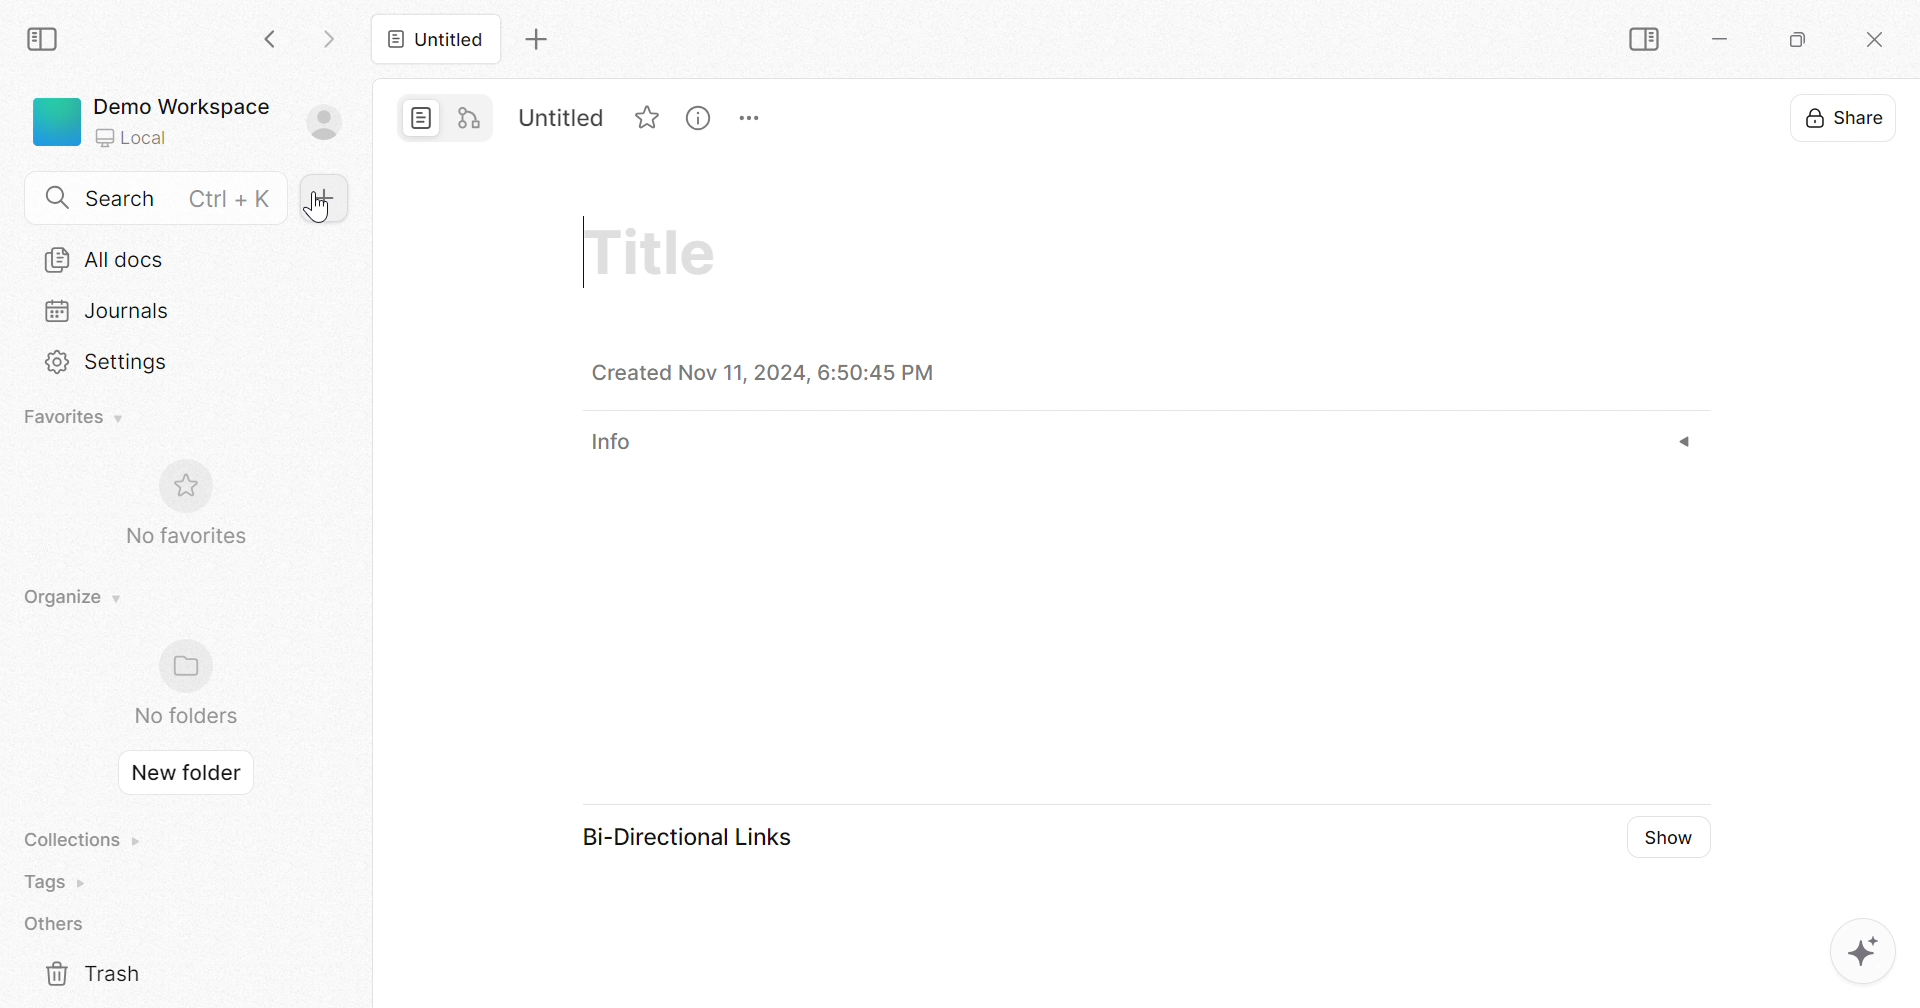 The width and height of the screenshot is (1920, 1008). Describe the element at coordinates (73, 415) in the screenshot. I see `Fovorites` at that location.